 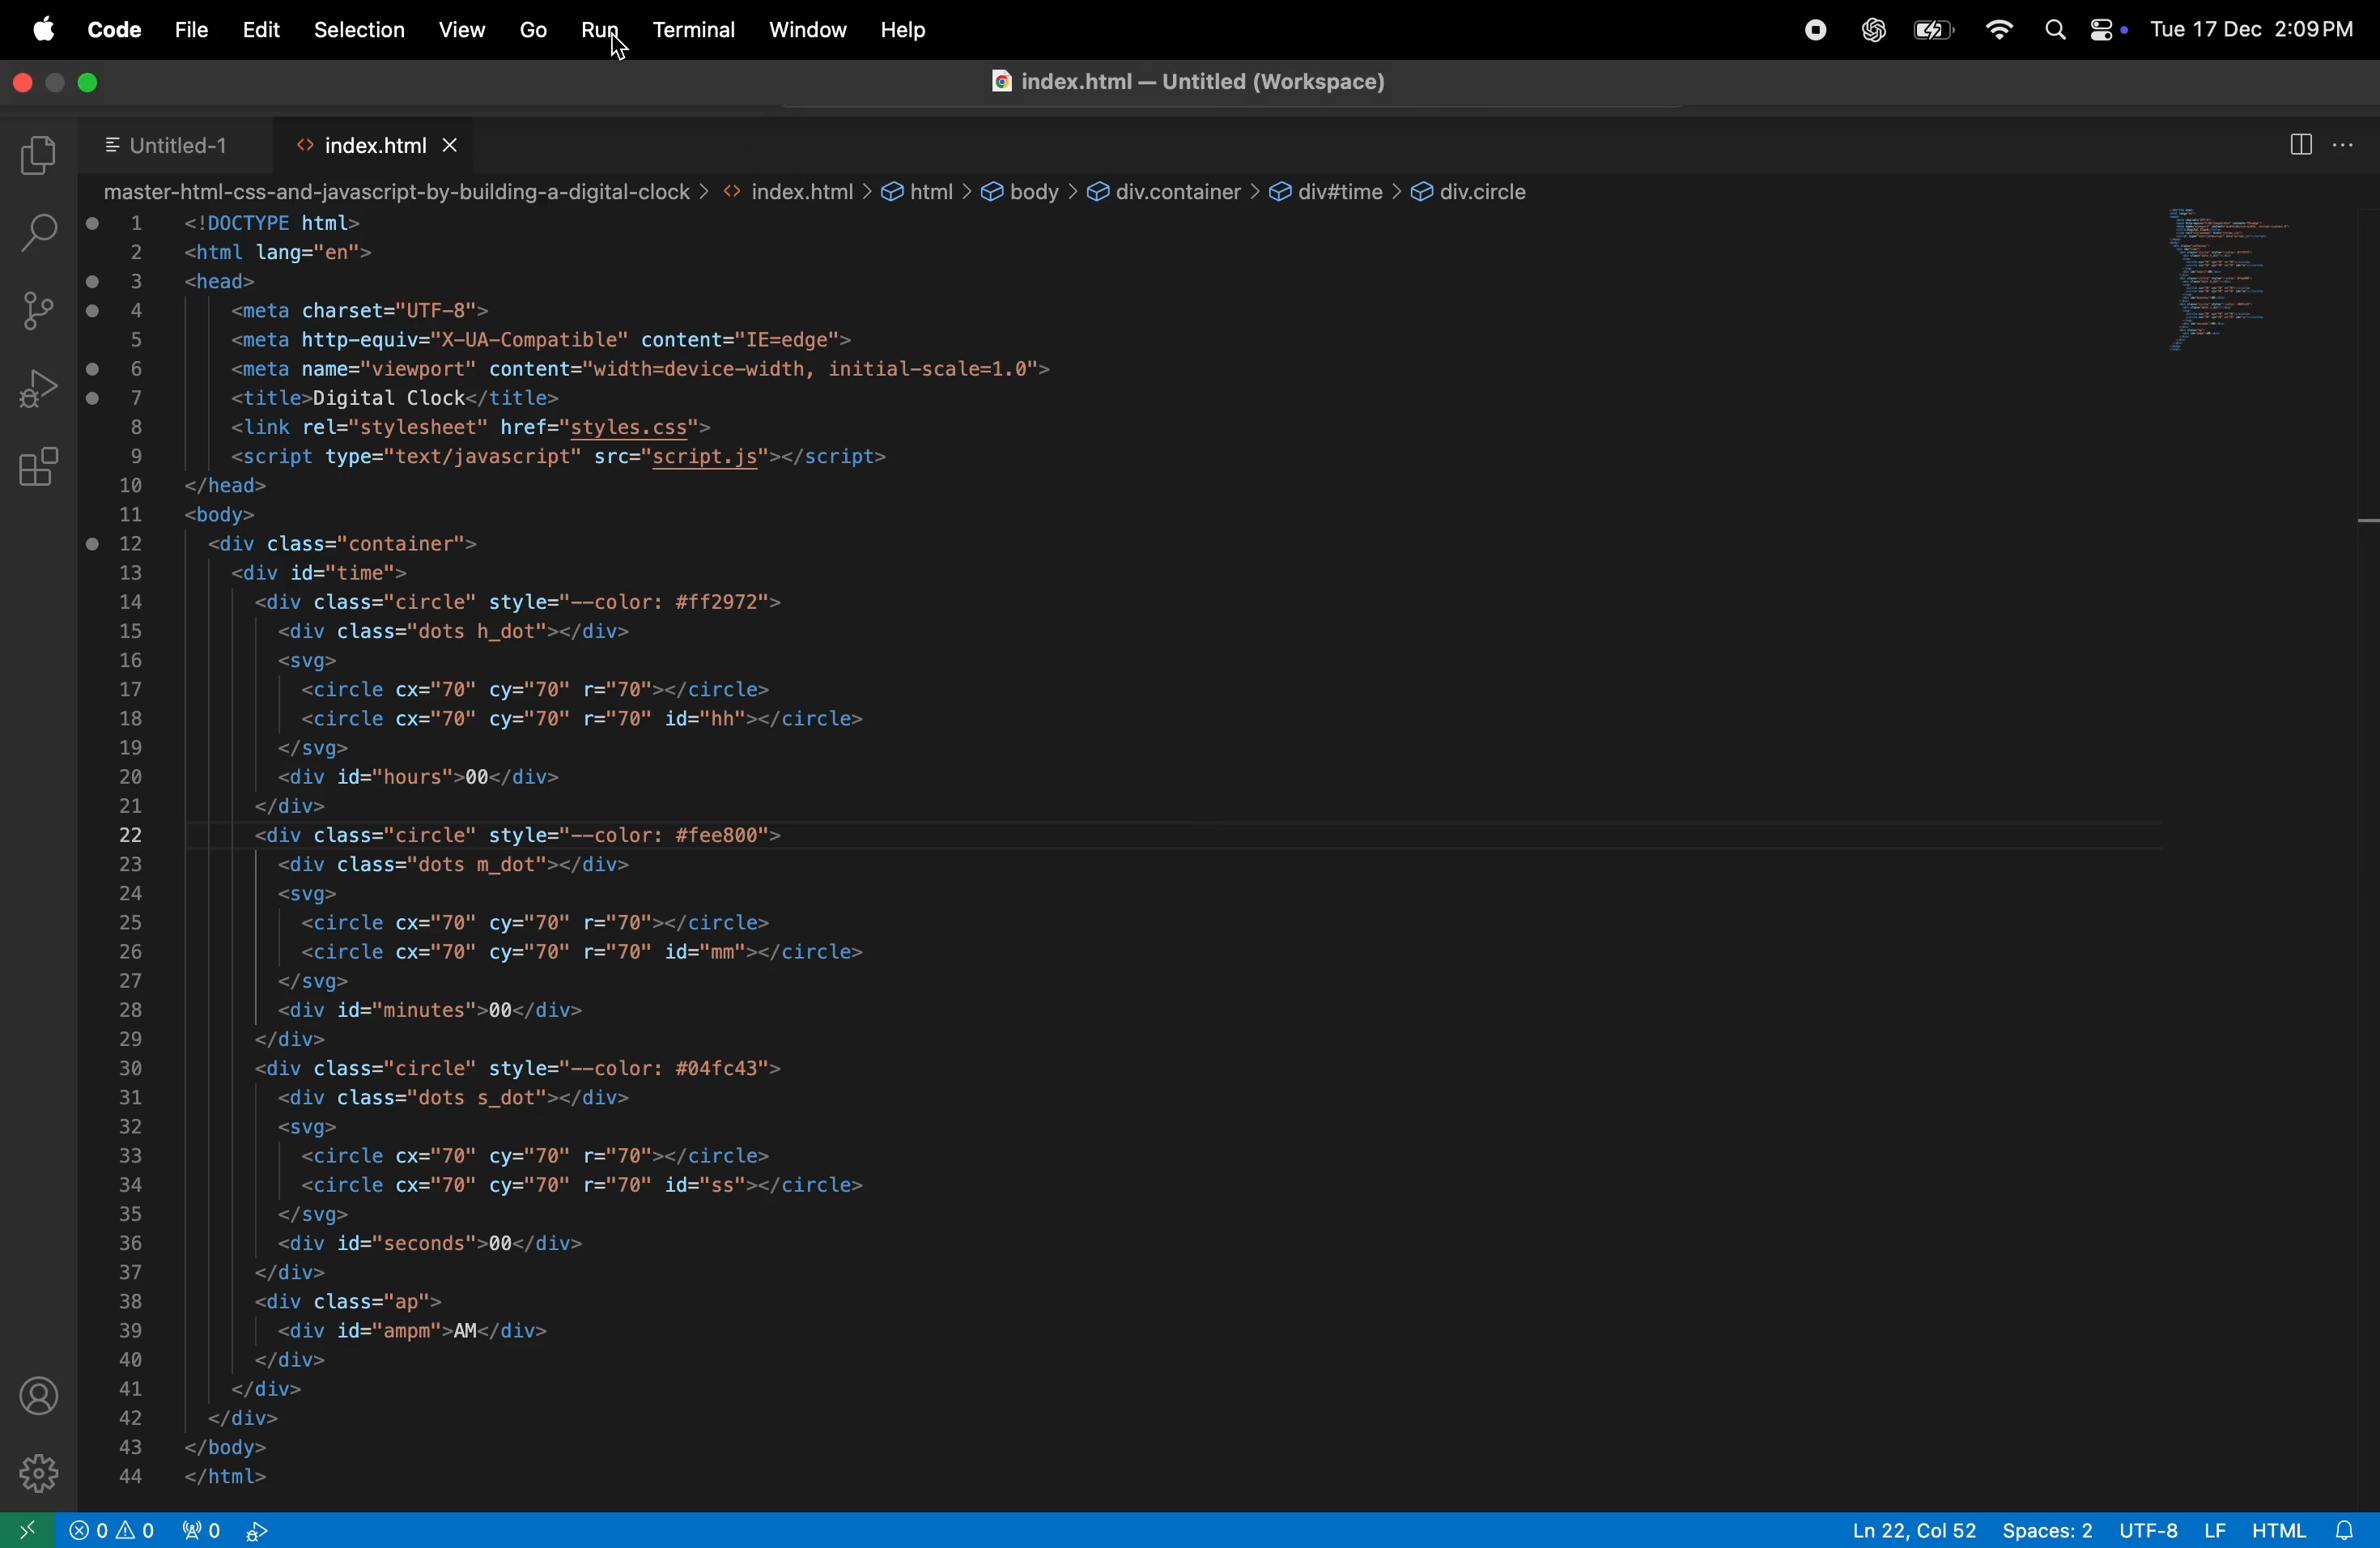 I want to click on <html lang="en">
<head>
<meta charset="UTF-8">
<meta http-equiv="X-UA-Compatible" content="IE=edge'>
<meta name="viewport" content="width=device-width, initial-scale=1.0">
<title>Digital Clock</title>
<link rel="stylesheet" href="styles.css">
<script type="text/javascript" src="script.js"></script>
</head>
<body>
<div class="container">
<div id="time">
<div class="circle" style="--color: #ff2972">
<div class="dots h_dot"></div>
<svg>
<circle cx="70" cy="70" r="70"></circle>
<circle cx="70" cy="70" r="70" id="hh"></circle>
</svg>
<div id="hours">00</div>
</div>
<div class="circle" style="--color: #fee800">
<div class="dots m_dot"></div>
<svg>
<circle cx="70" cy="70" r="70"></circle>
<circle cx="70" cy="70" r="70" id="mm"></circle>
</svg>
<div id="minutes">00</div>
</div>
<div class="circle" style="--color: #04fc43">
<div class="dots s_dot"></div>
<svg>
<circle cx="70" cy="70" r="70"></circle>
<circle cx="70" cy="70" r="70" id="ss"></circle>
</svg>
<div id="seconds">00</div>
</div>
<div class="ap">
<div id="ampm">AM</div>
</div>
</div>
</div>
</body>
</html>, so click(x=637, y=854).